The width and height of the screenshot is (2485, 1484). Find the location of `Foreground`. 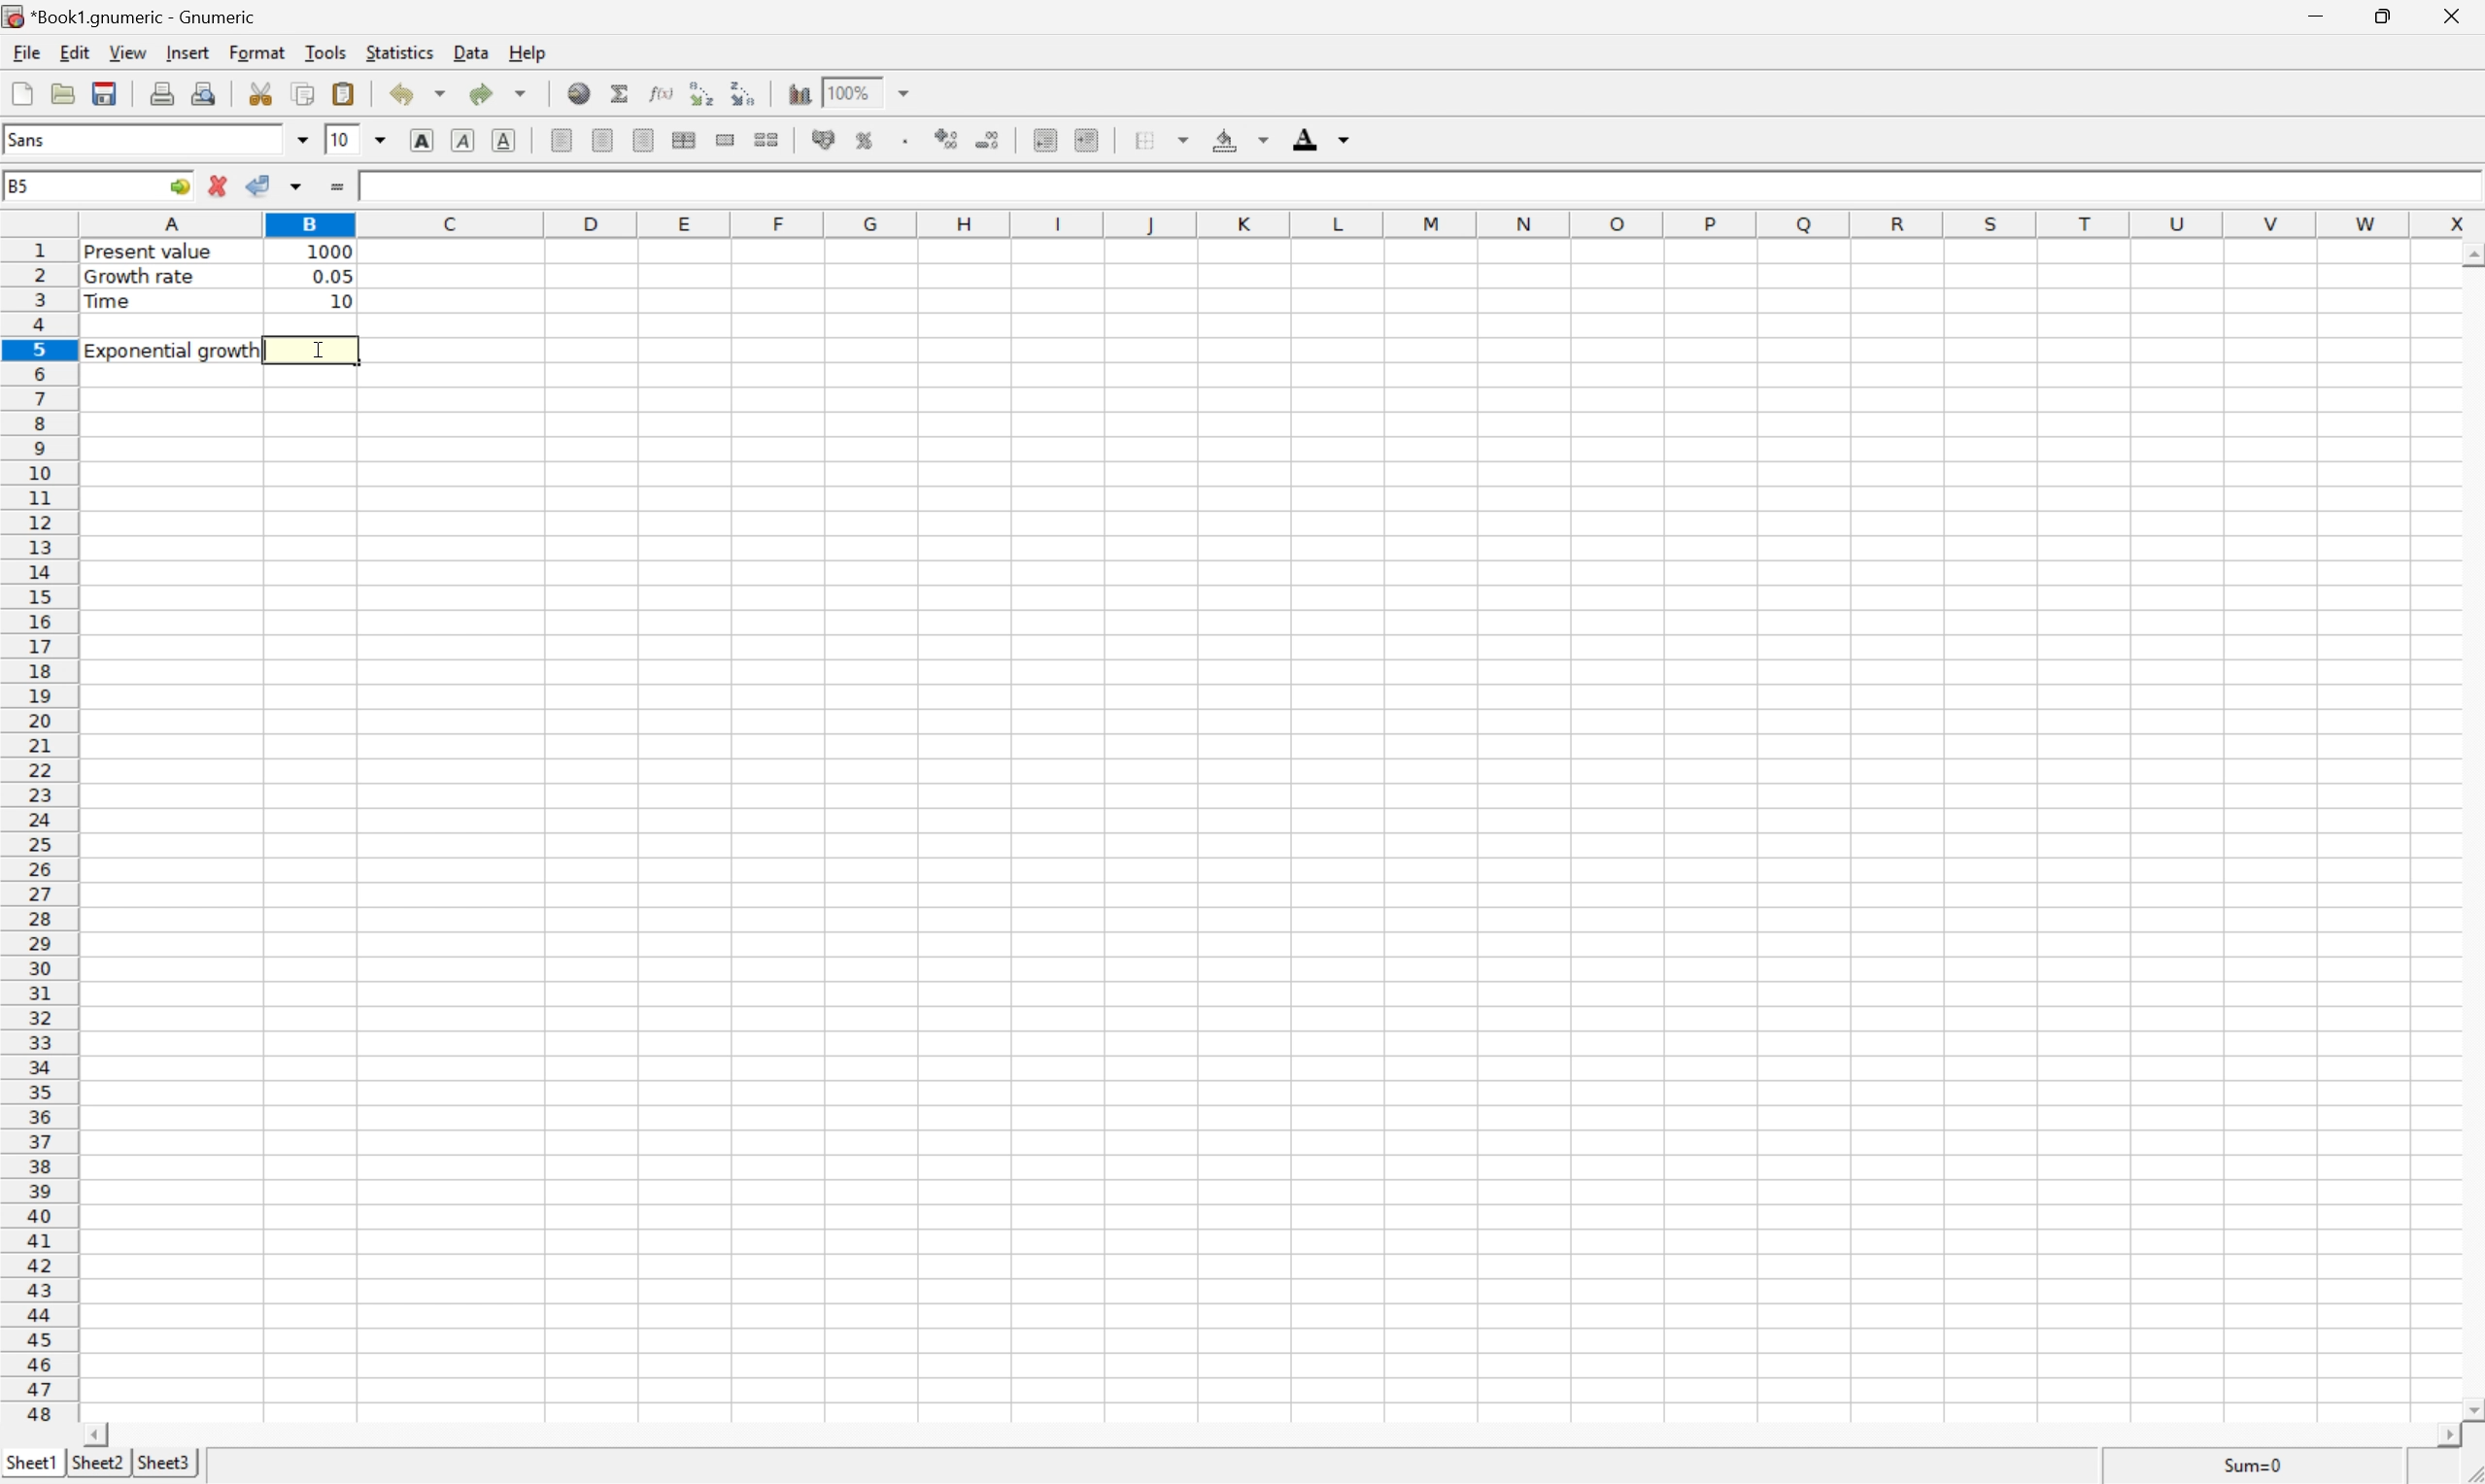

Foreground is located at coordinates (1319, 138).